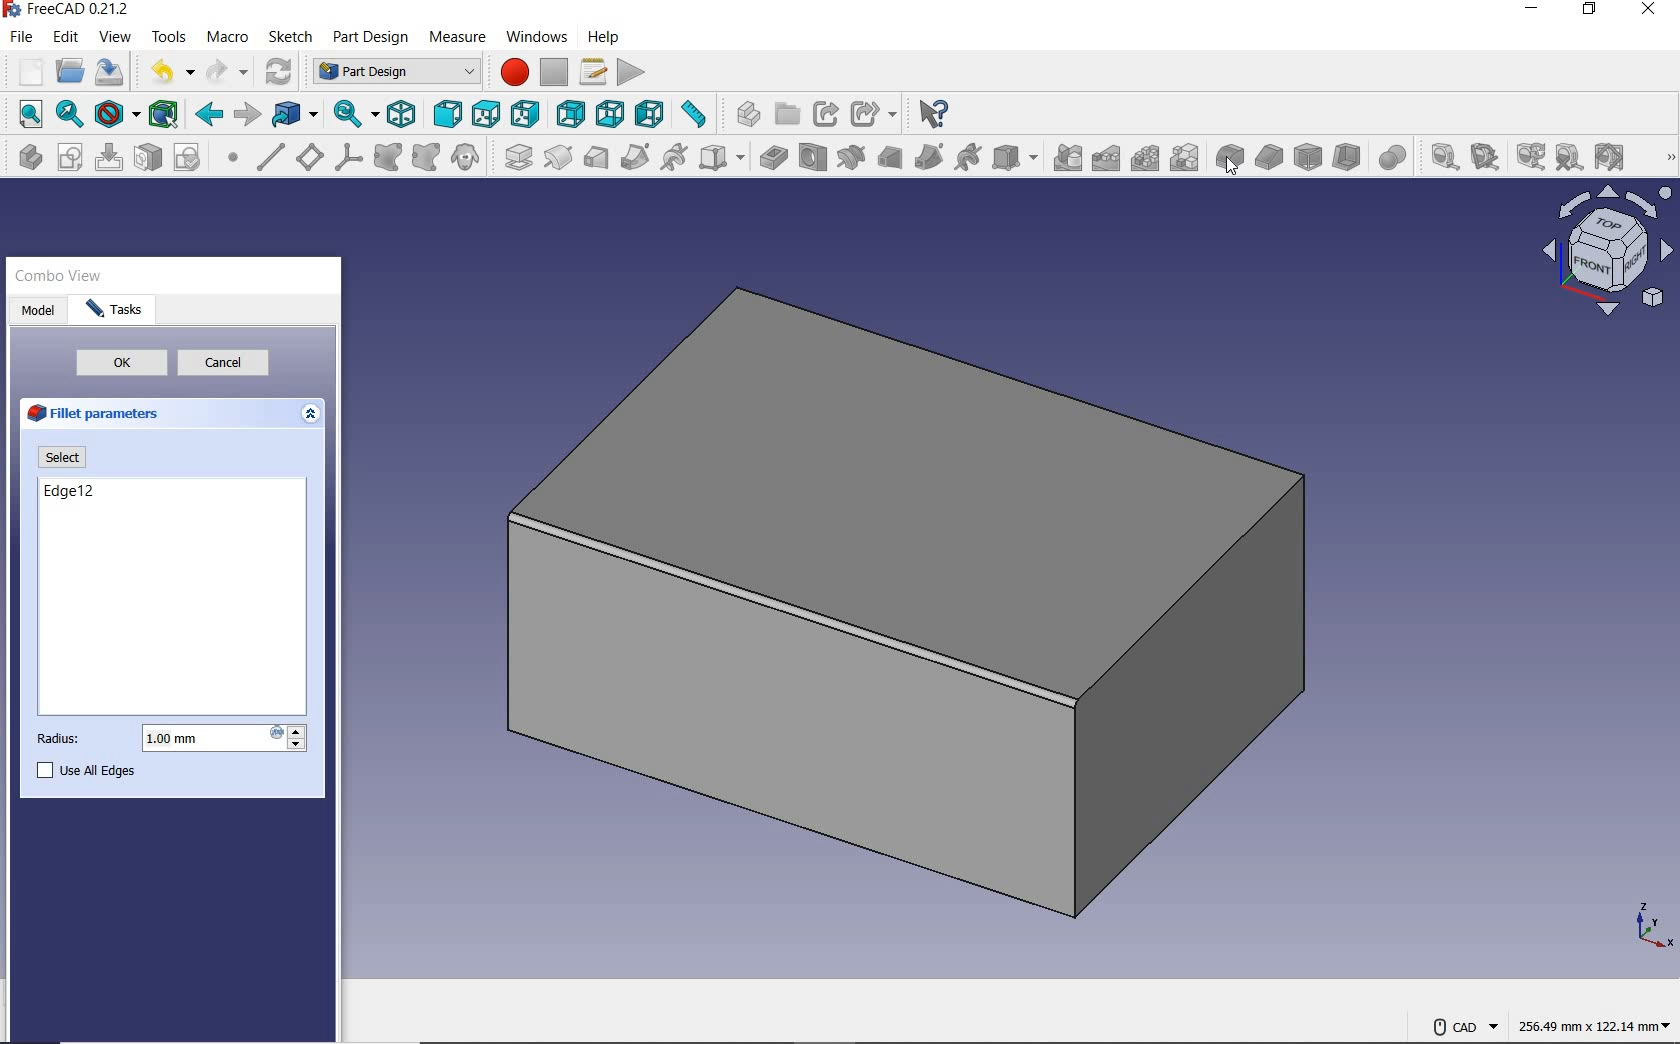 This screenshot has height=1044, width=1680. What do you see at coordinates (927, 158) in the screenshot?
I see `subtractive pipes` at bounding box center [927, 158].